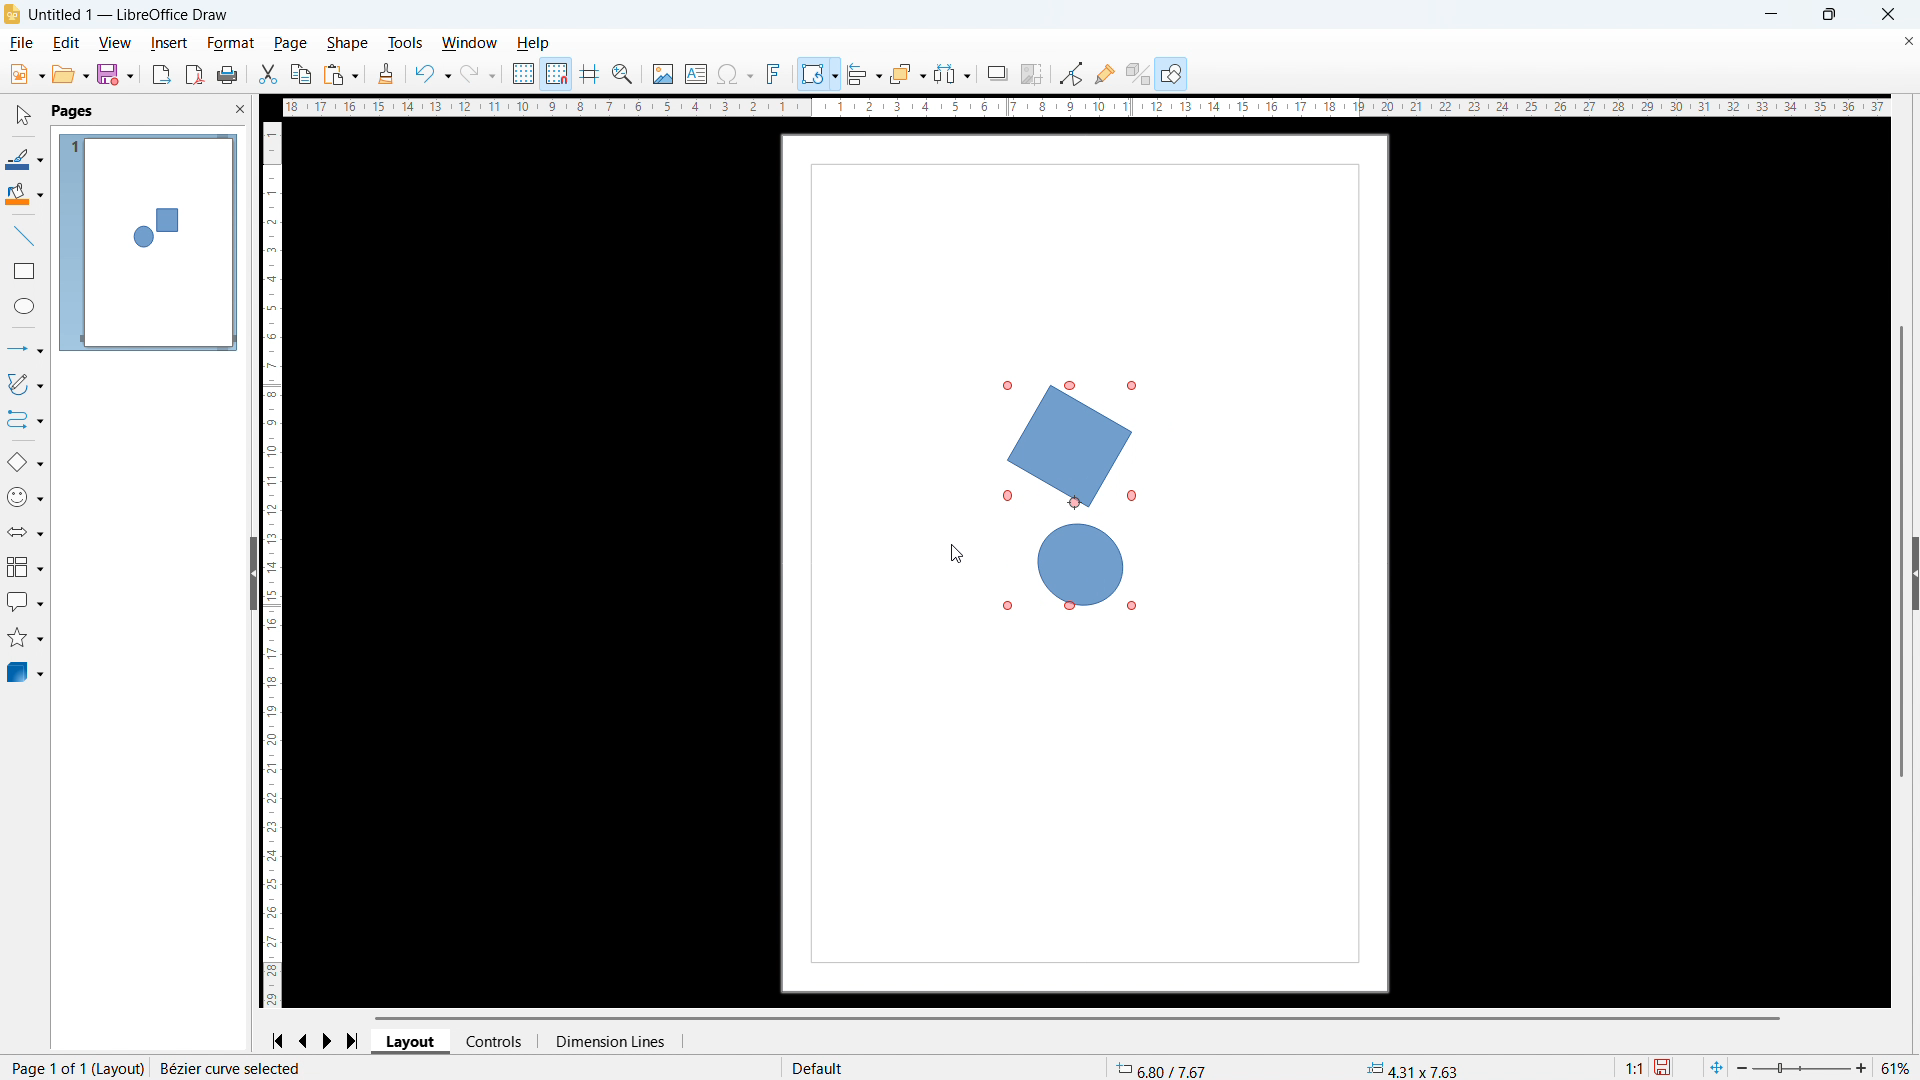  I want to click on Show grid, so click(524, 73).